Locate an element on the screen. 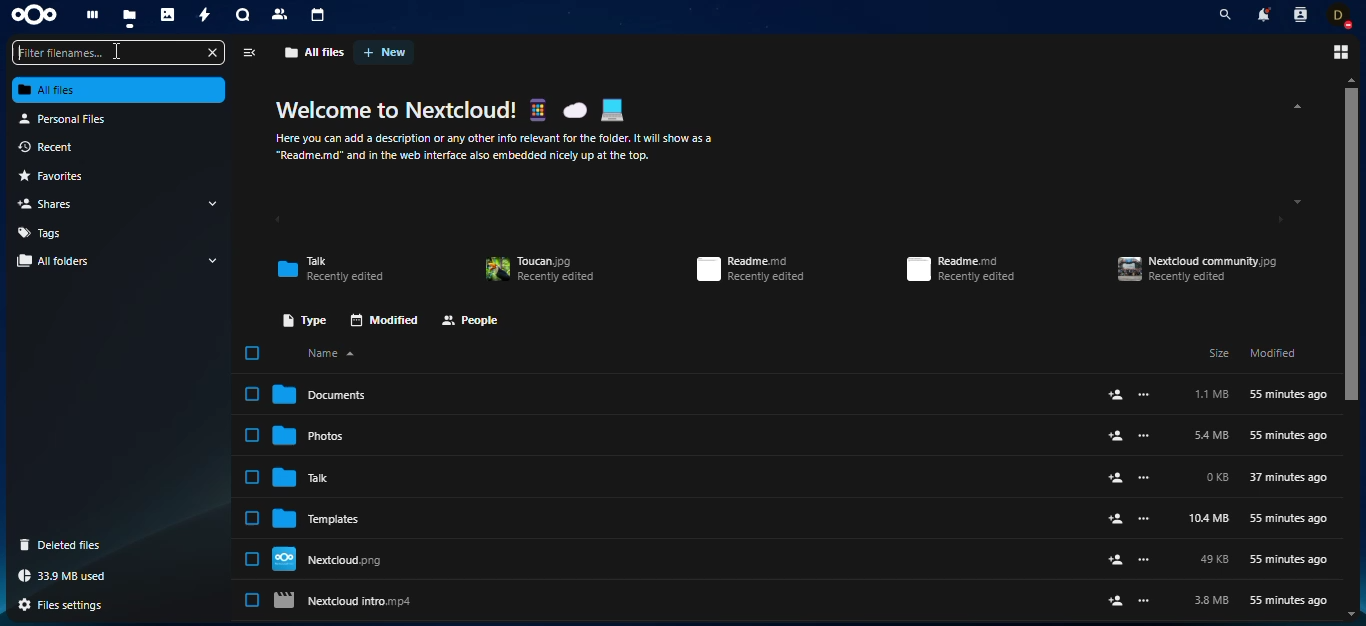 The height and width of the screenshot is (626, 1366). recent is located at coordinates (59, 148).